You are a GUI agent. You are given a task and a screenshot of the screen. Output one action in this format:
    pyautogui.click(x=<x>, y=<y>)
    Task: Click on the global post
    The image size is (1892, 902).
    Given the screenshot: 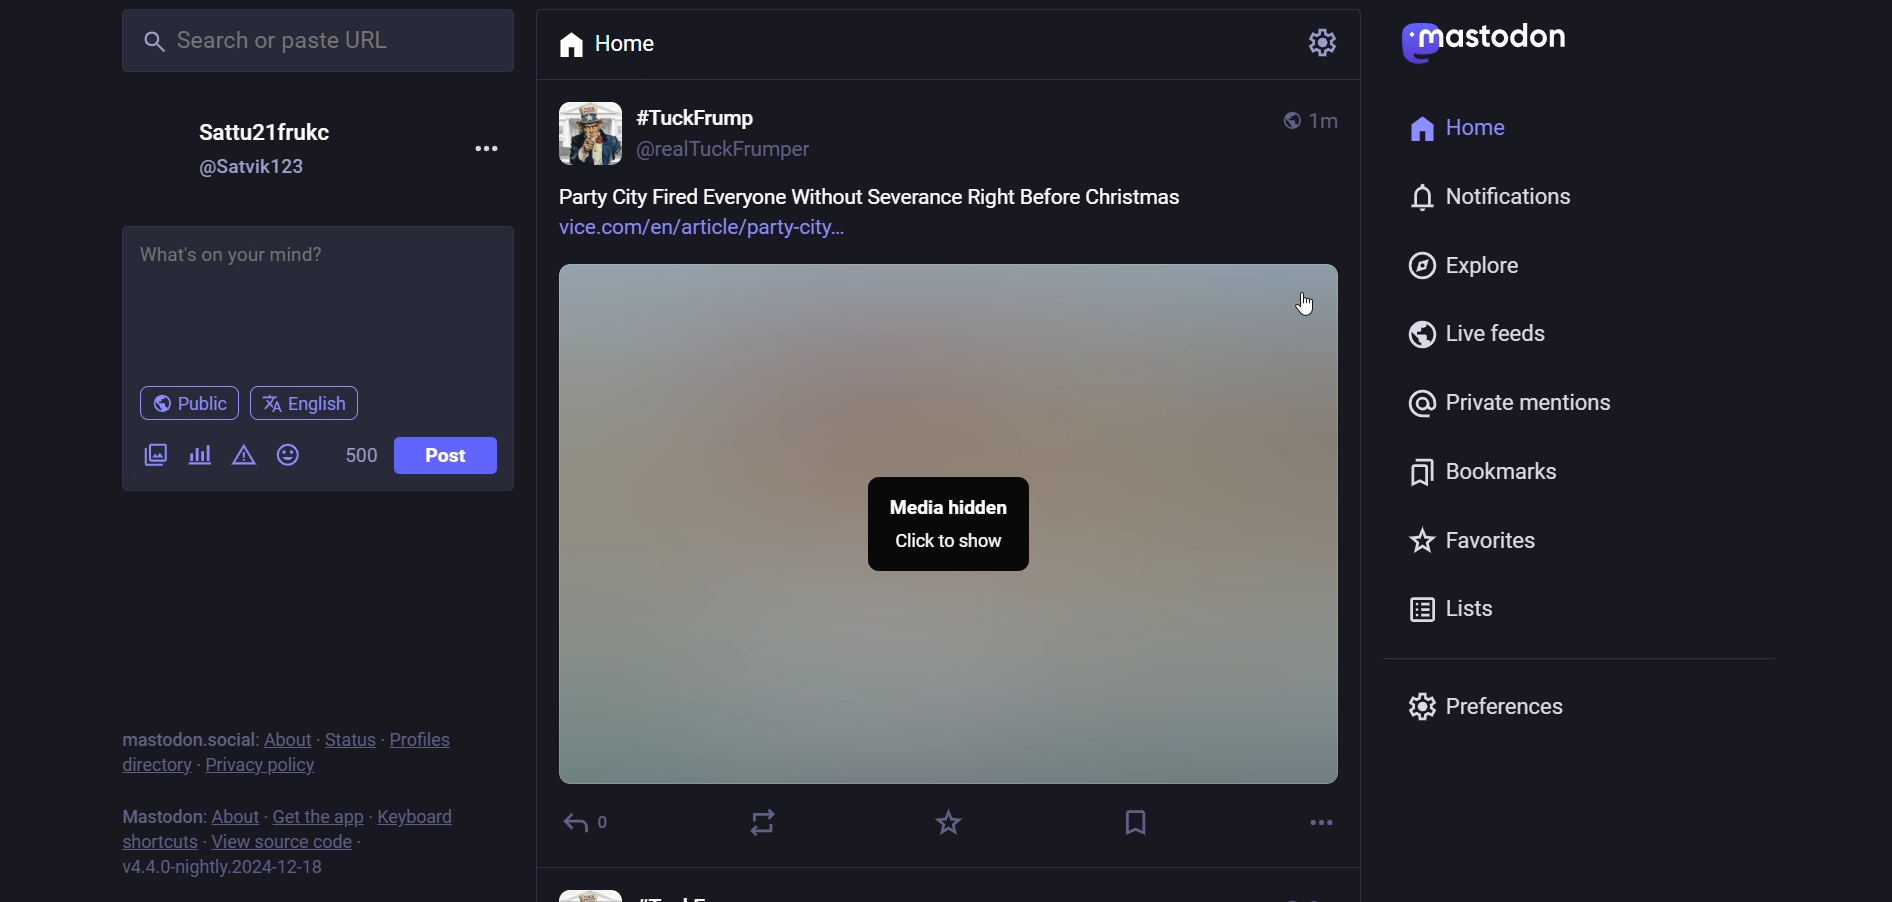 What is the action you would take?
    pyautogui.click(x=1277, y=121)
    